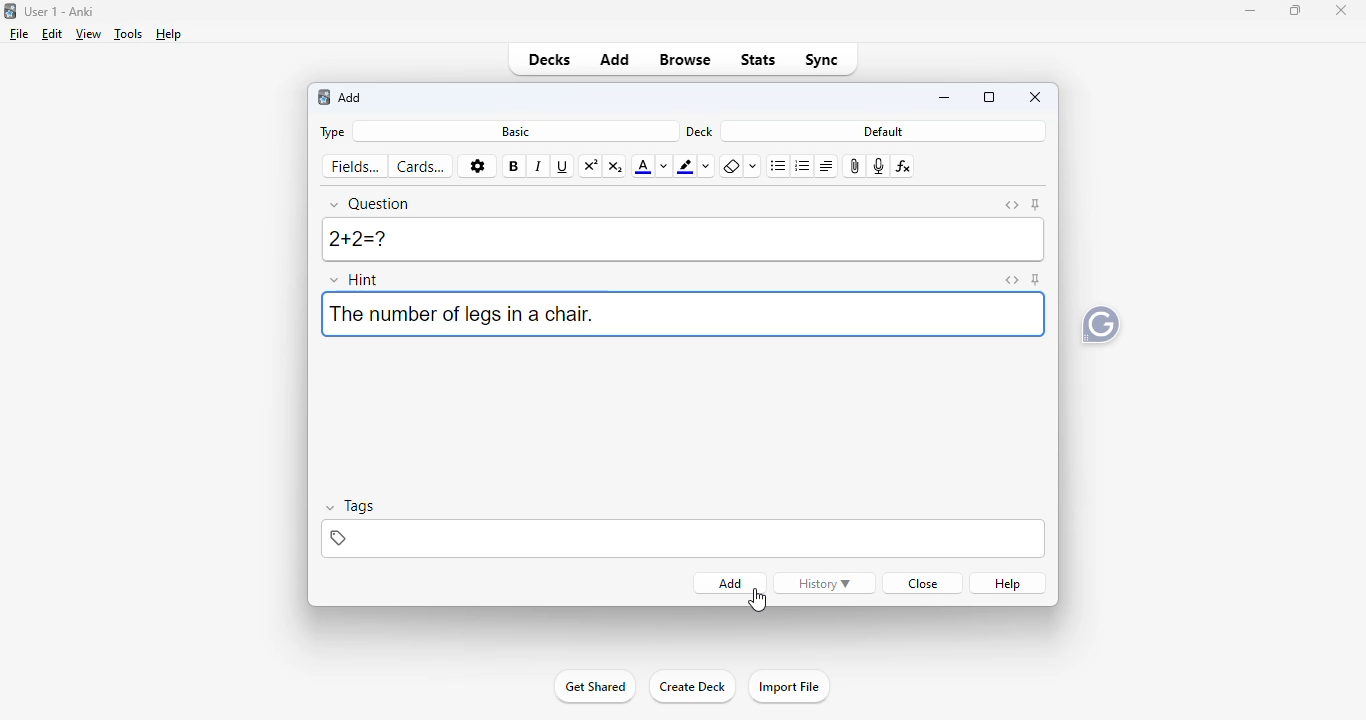  I want to click on help, so click(170, 34).